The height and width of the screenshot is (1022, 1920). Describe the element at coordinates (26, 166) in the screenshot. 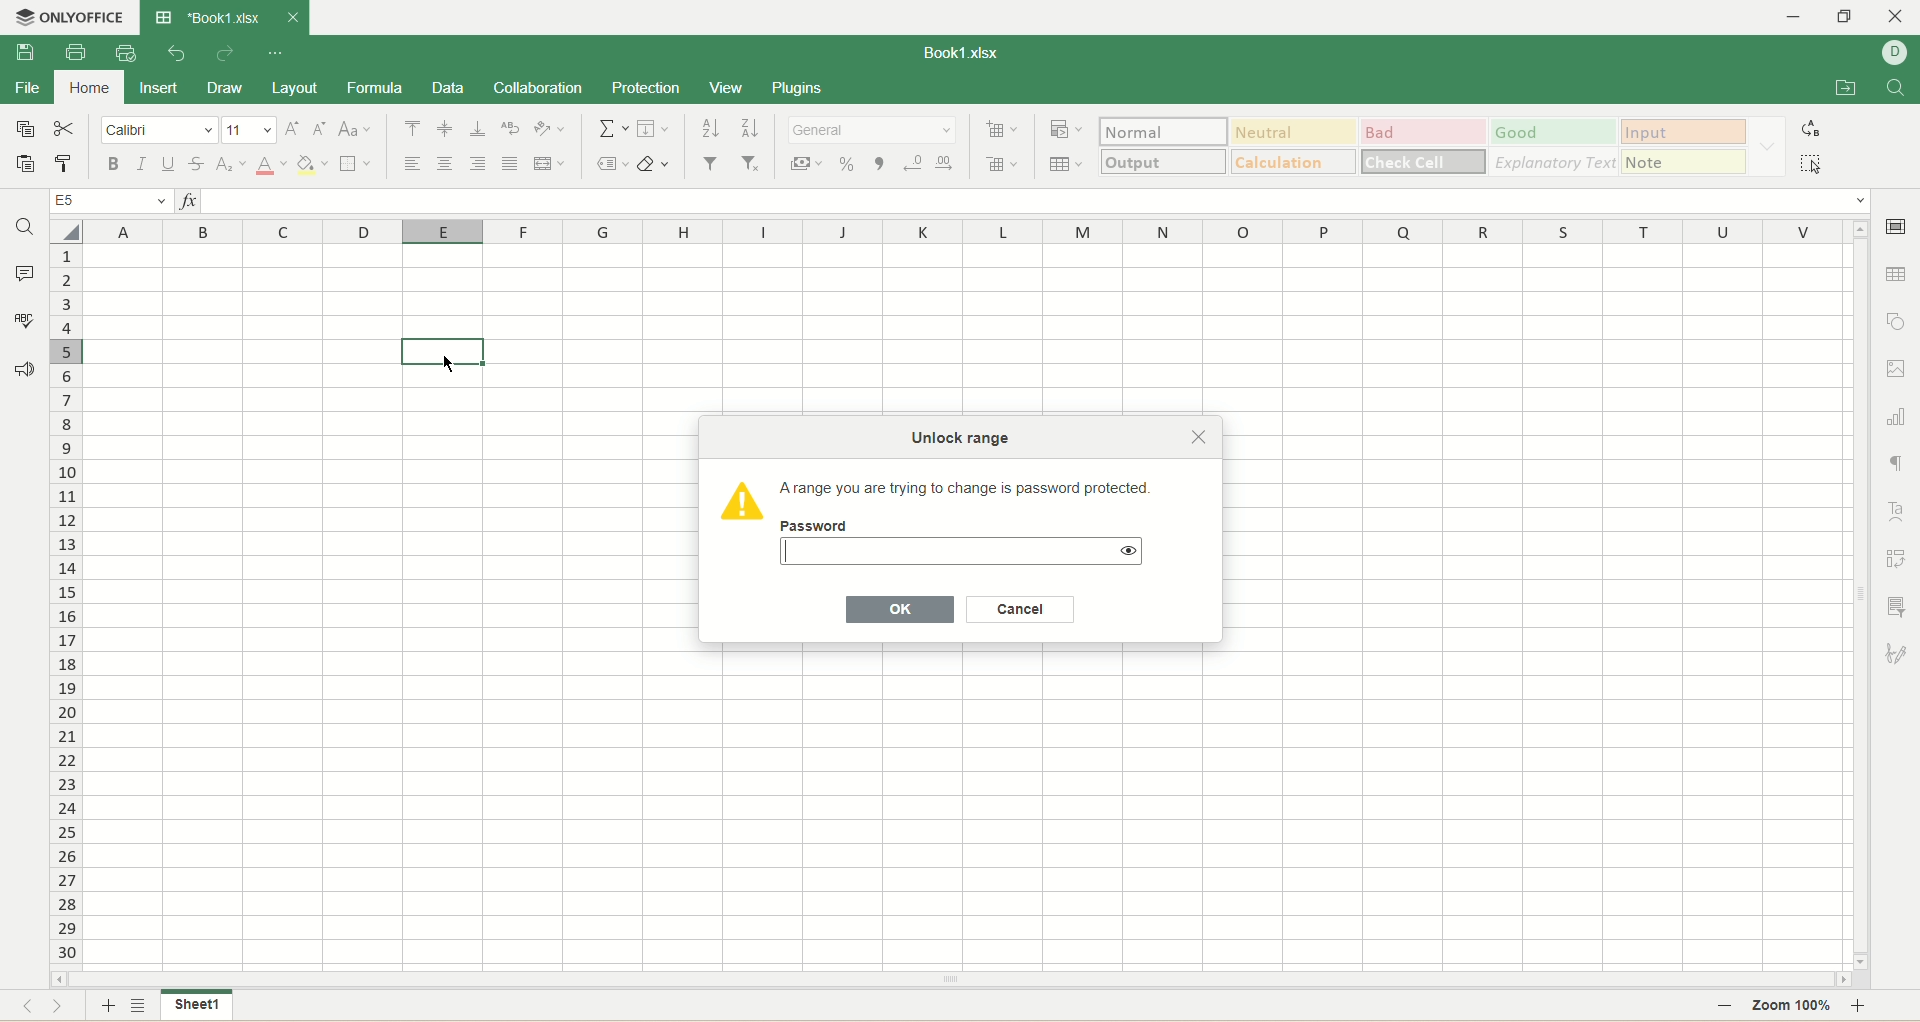

I see `paste` at that location.